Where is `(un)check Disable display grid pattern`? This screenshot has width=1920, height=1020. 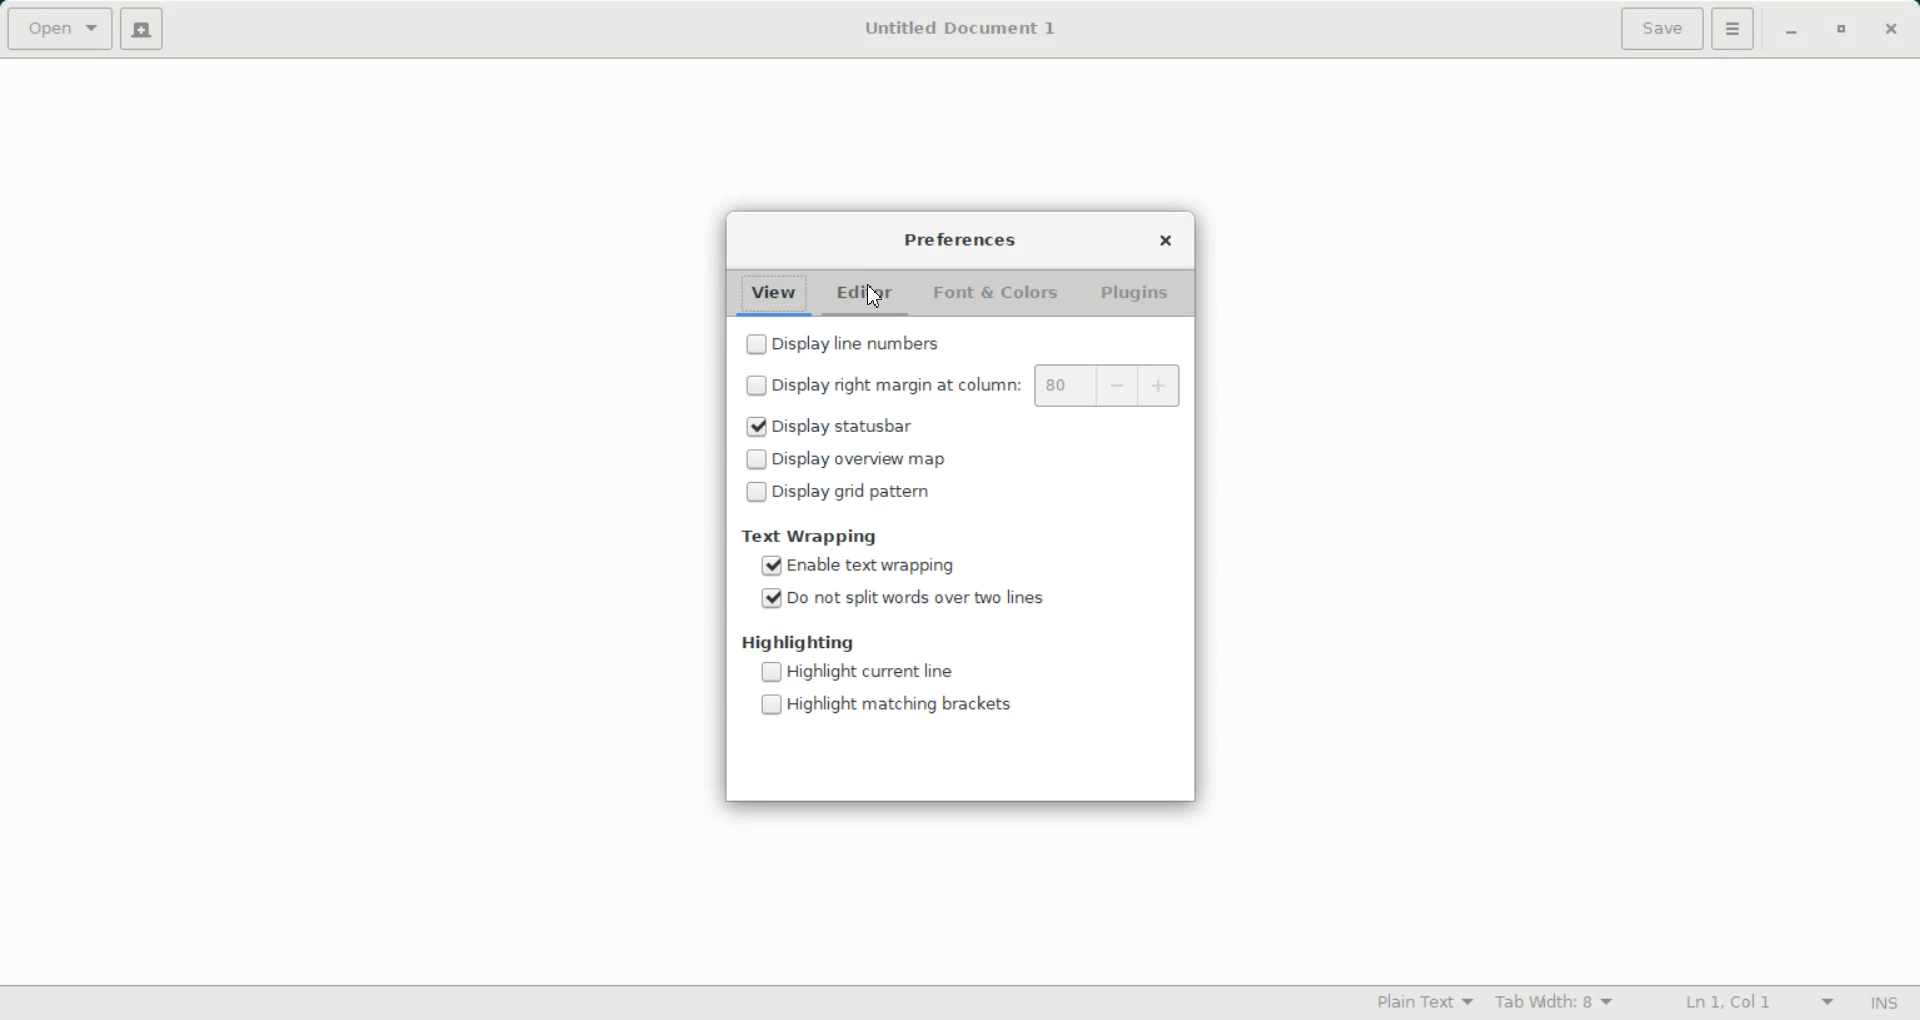
(un)check Disable display grid pattern is located at coordinates (960, 492).